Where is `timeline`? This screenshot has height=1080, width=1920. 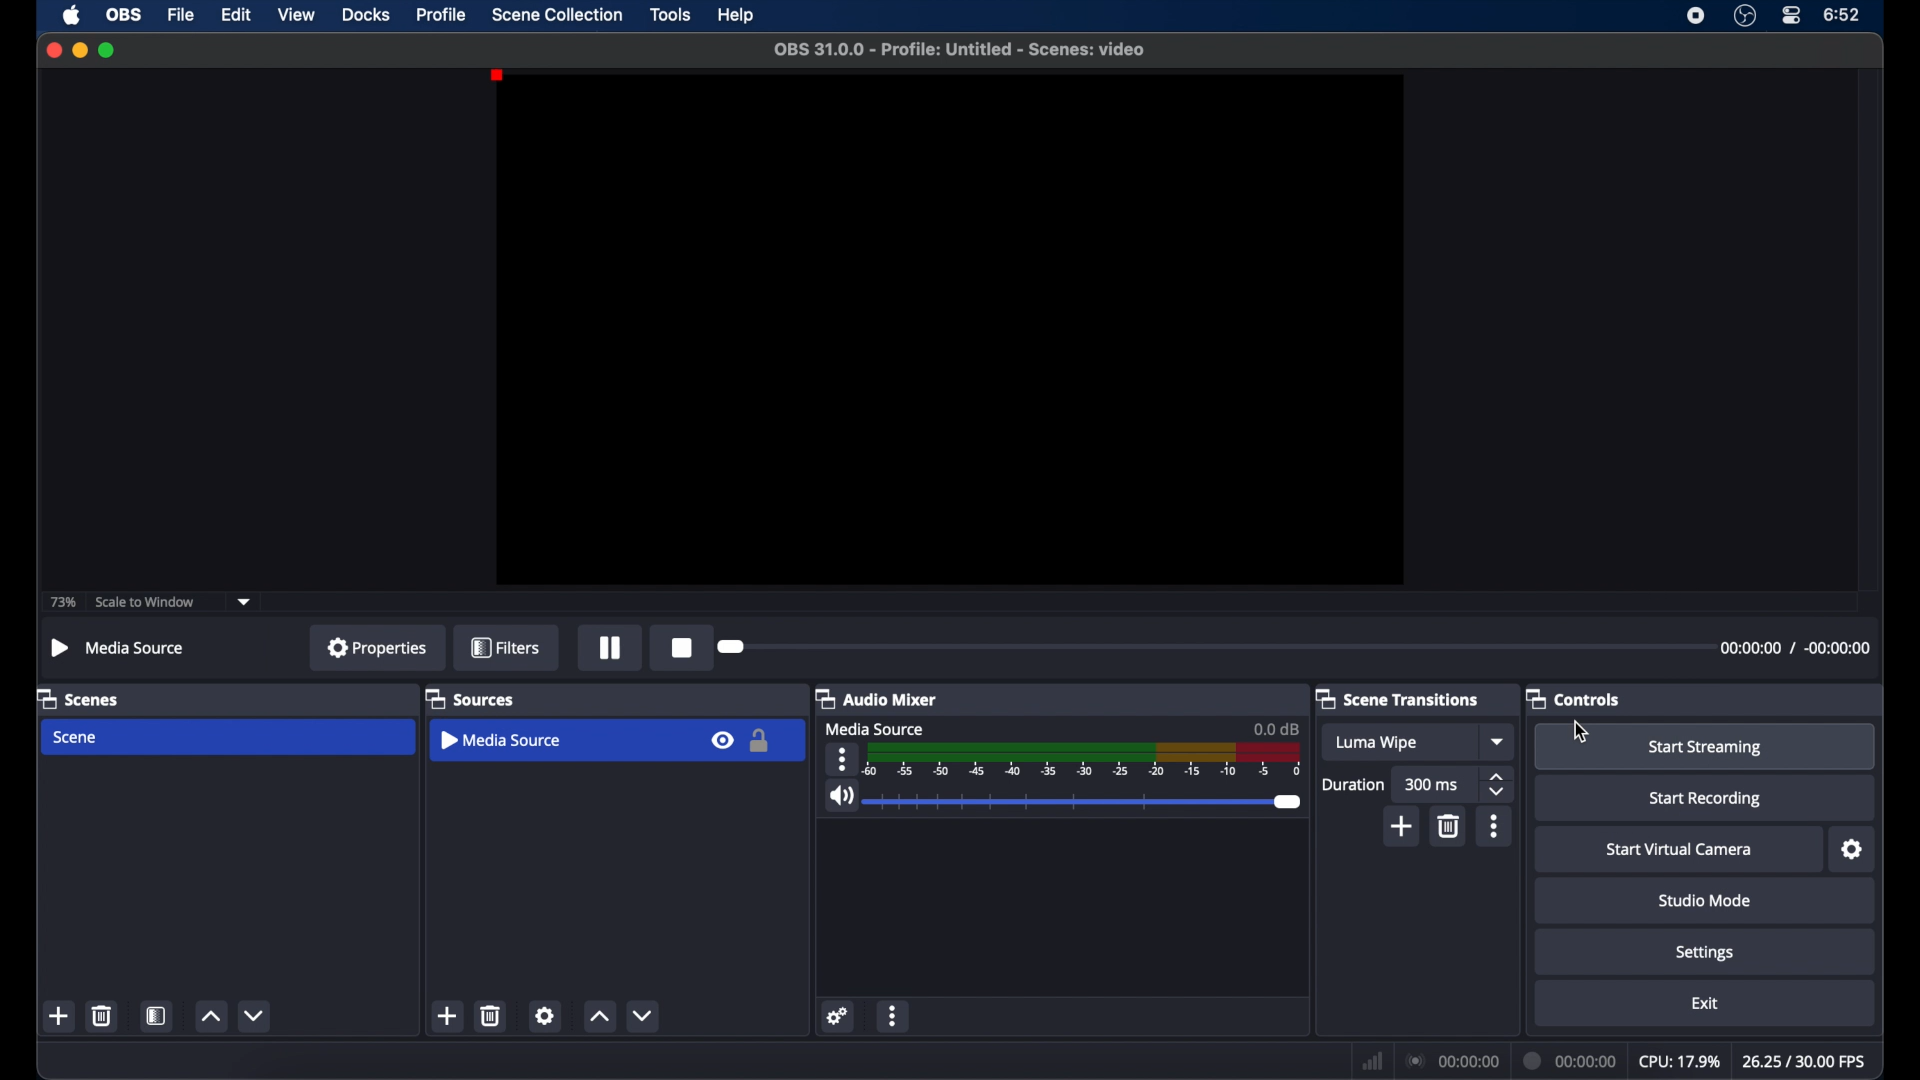 timeline is located at coordinates (1081, 760).